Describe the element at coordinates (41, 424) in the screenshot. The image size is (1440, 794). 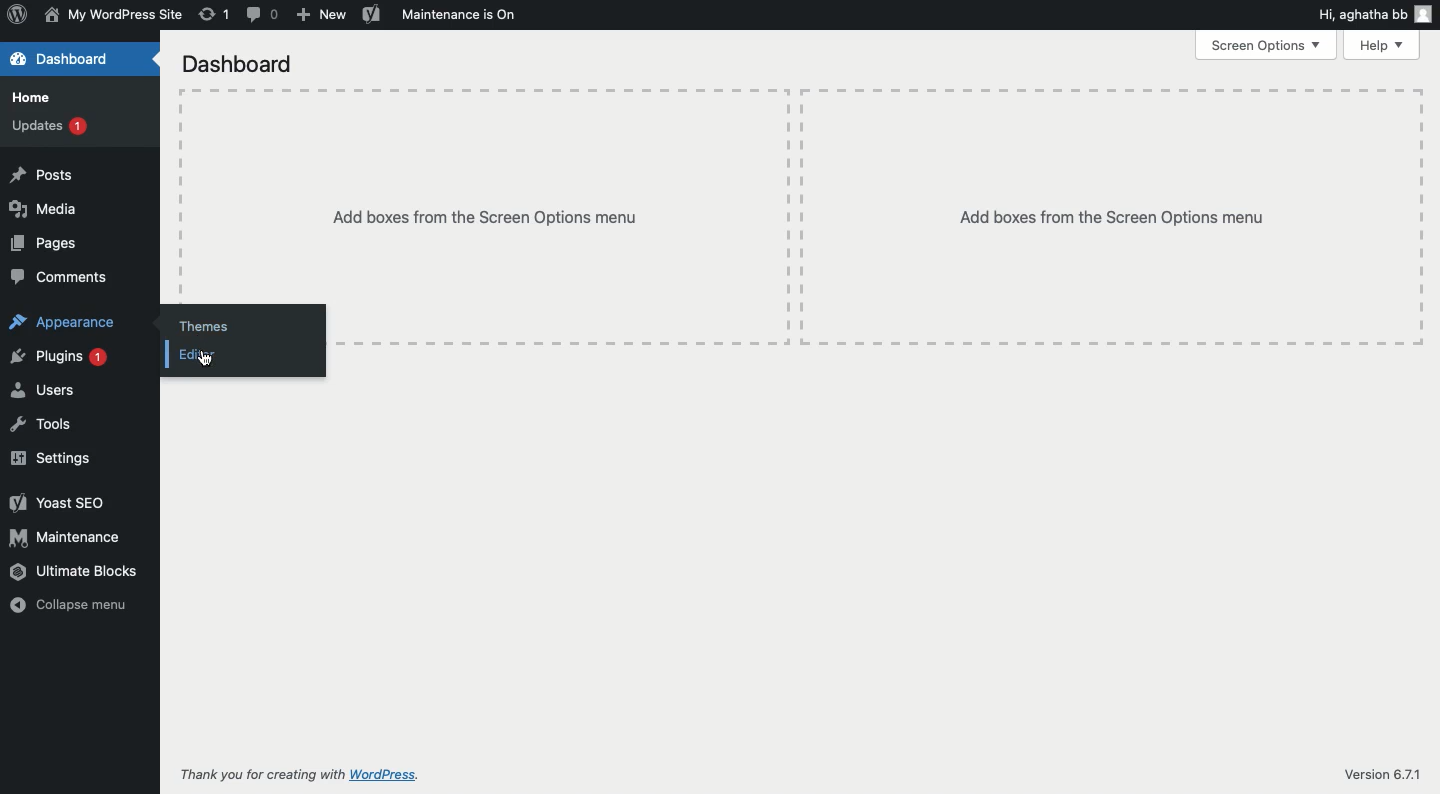
I see `Tools` at that location.